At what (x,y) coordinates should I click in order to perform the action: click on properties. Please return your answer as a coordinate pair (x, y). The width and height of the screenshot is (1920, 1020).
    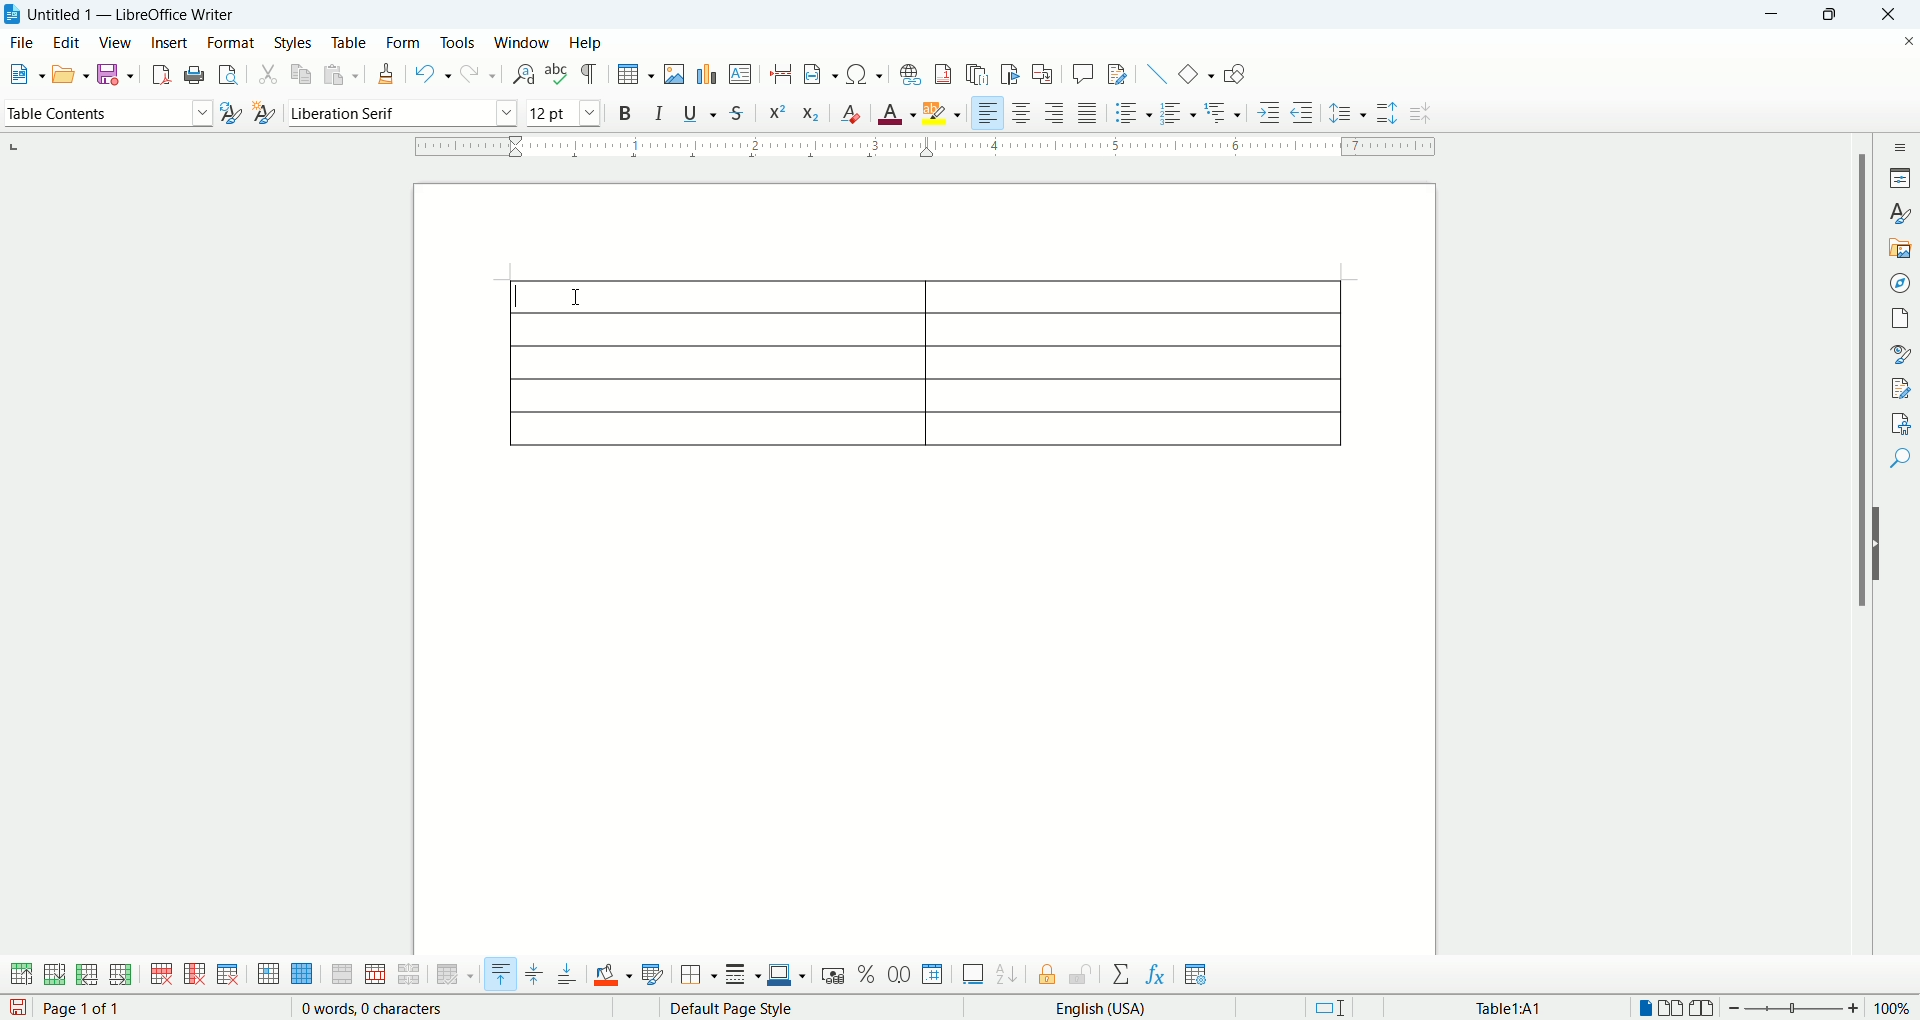
    Looking at the image, I should click on (1900, 176).